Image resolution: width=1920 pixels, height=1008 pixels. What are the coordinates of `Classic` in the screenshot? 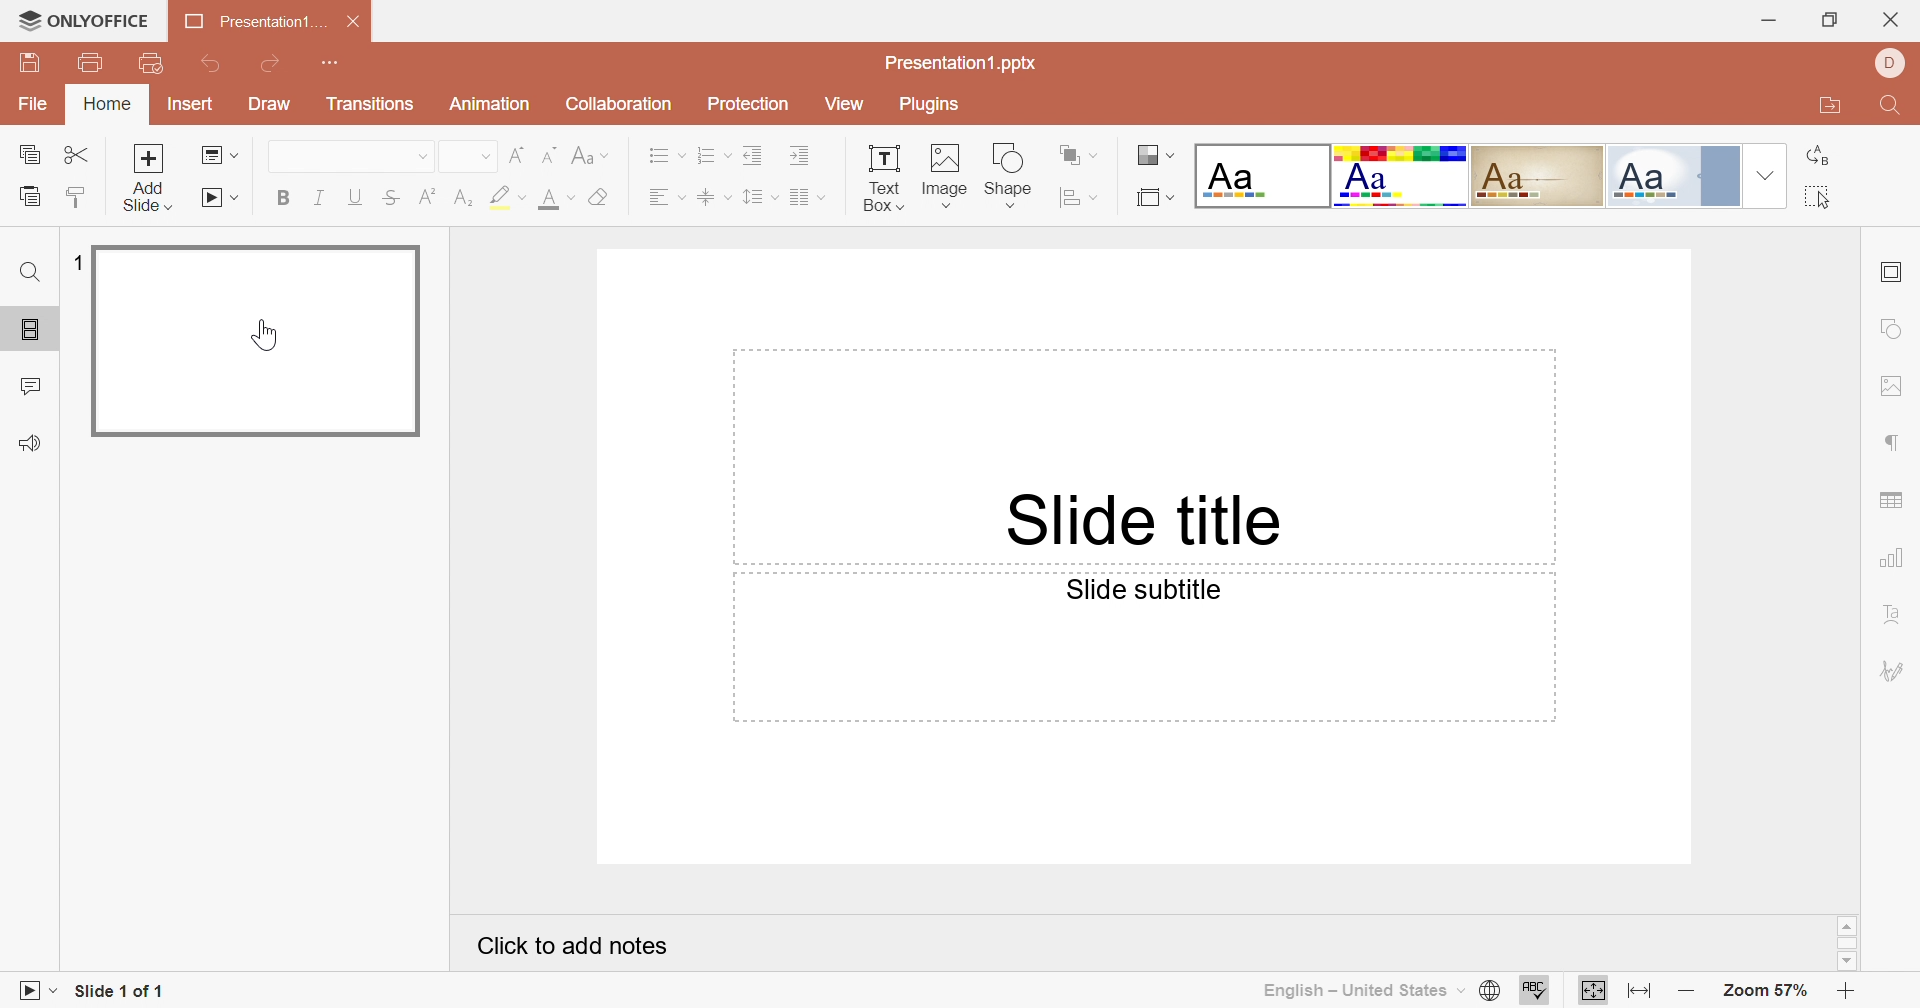 It's located at (1541, 175).